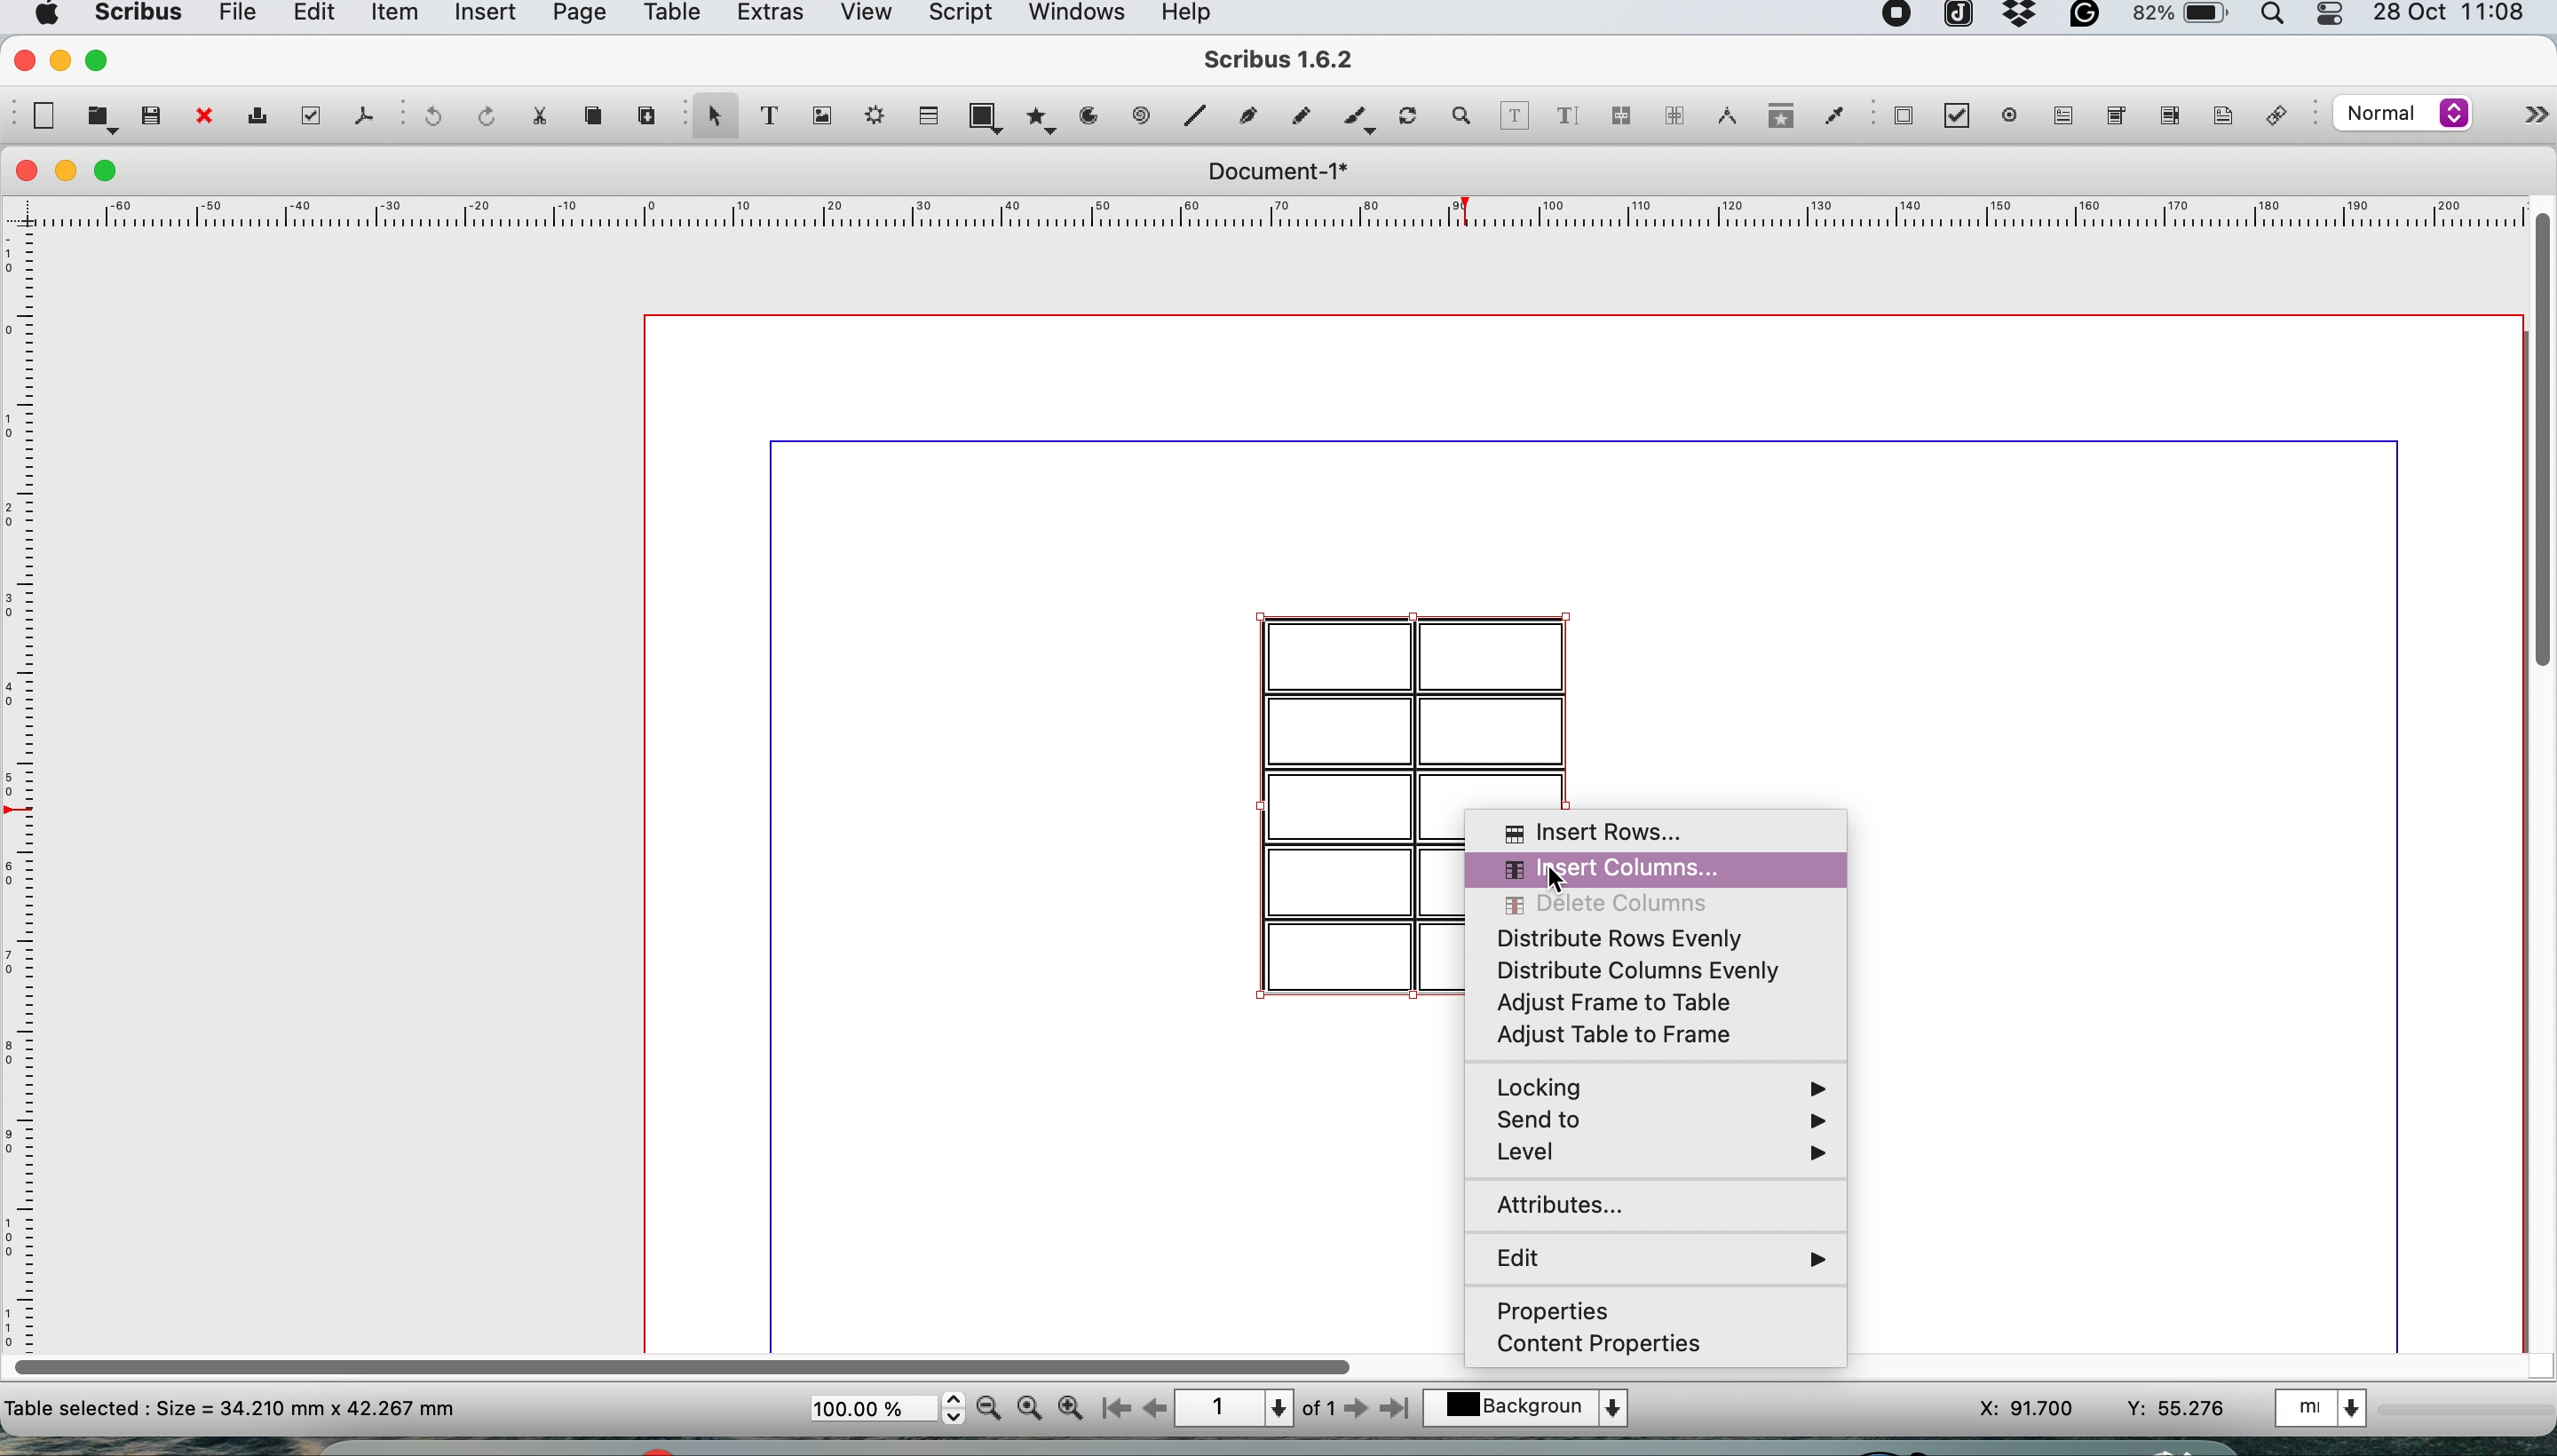 Image resolution: width=2557 pixels, height=1456 pixels. Describe the element at coordinates (992, 1408) in the screenshot. I see `zoom out` at that location.